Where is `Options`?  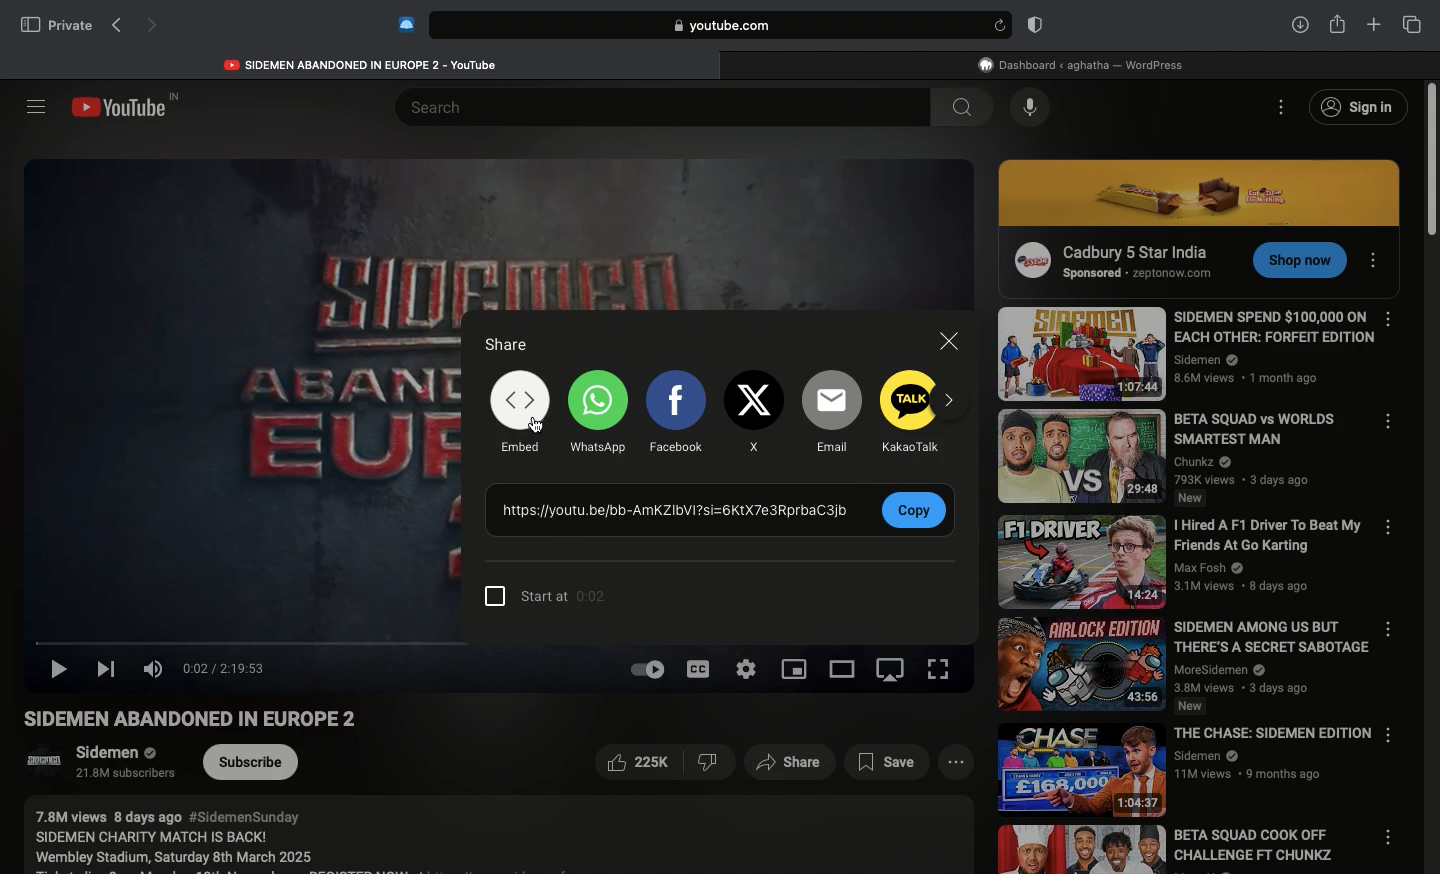 Options is located at coordinates (1283, 106).